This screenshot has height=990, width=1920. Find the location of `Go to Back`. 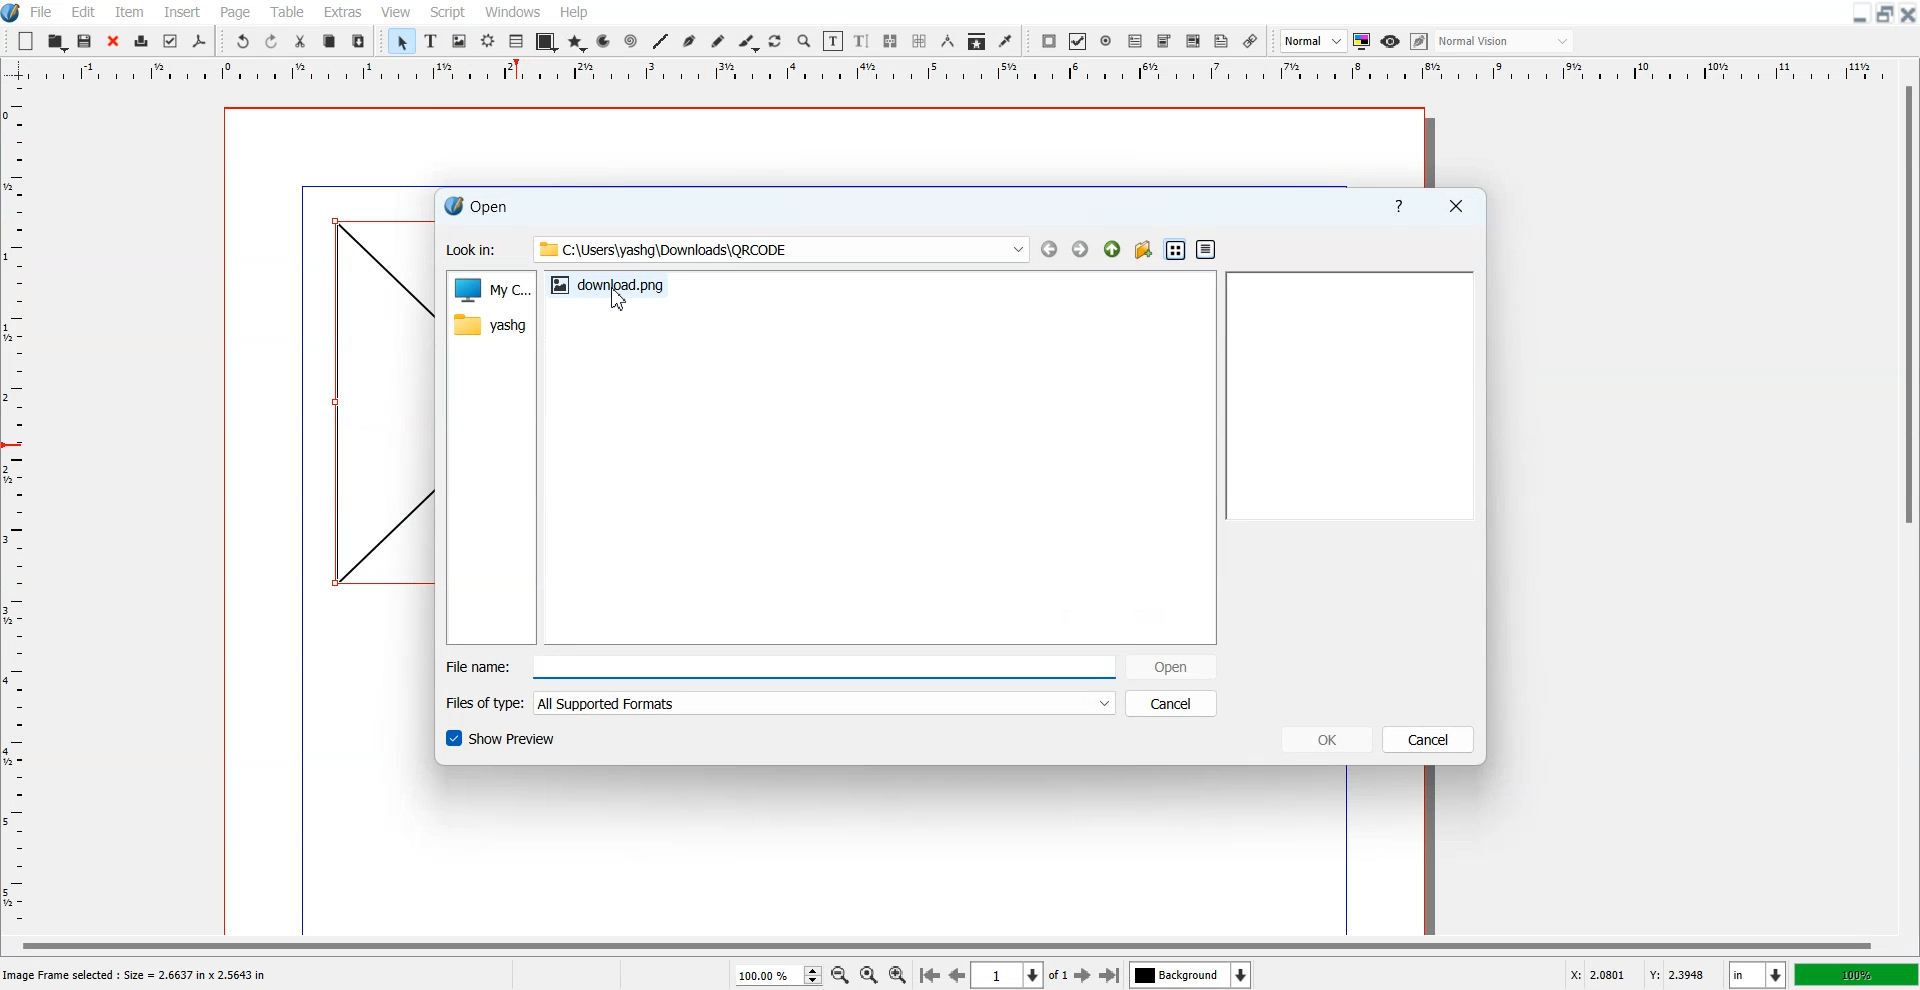

Go to Back is located at coordinates (1050, 248).